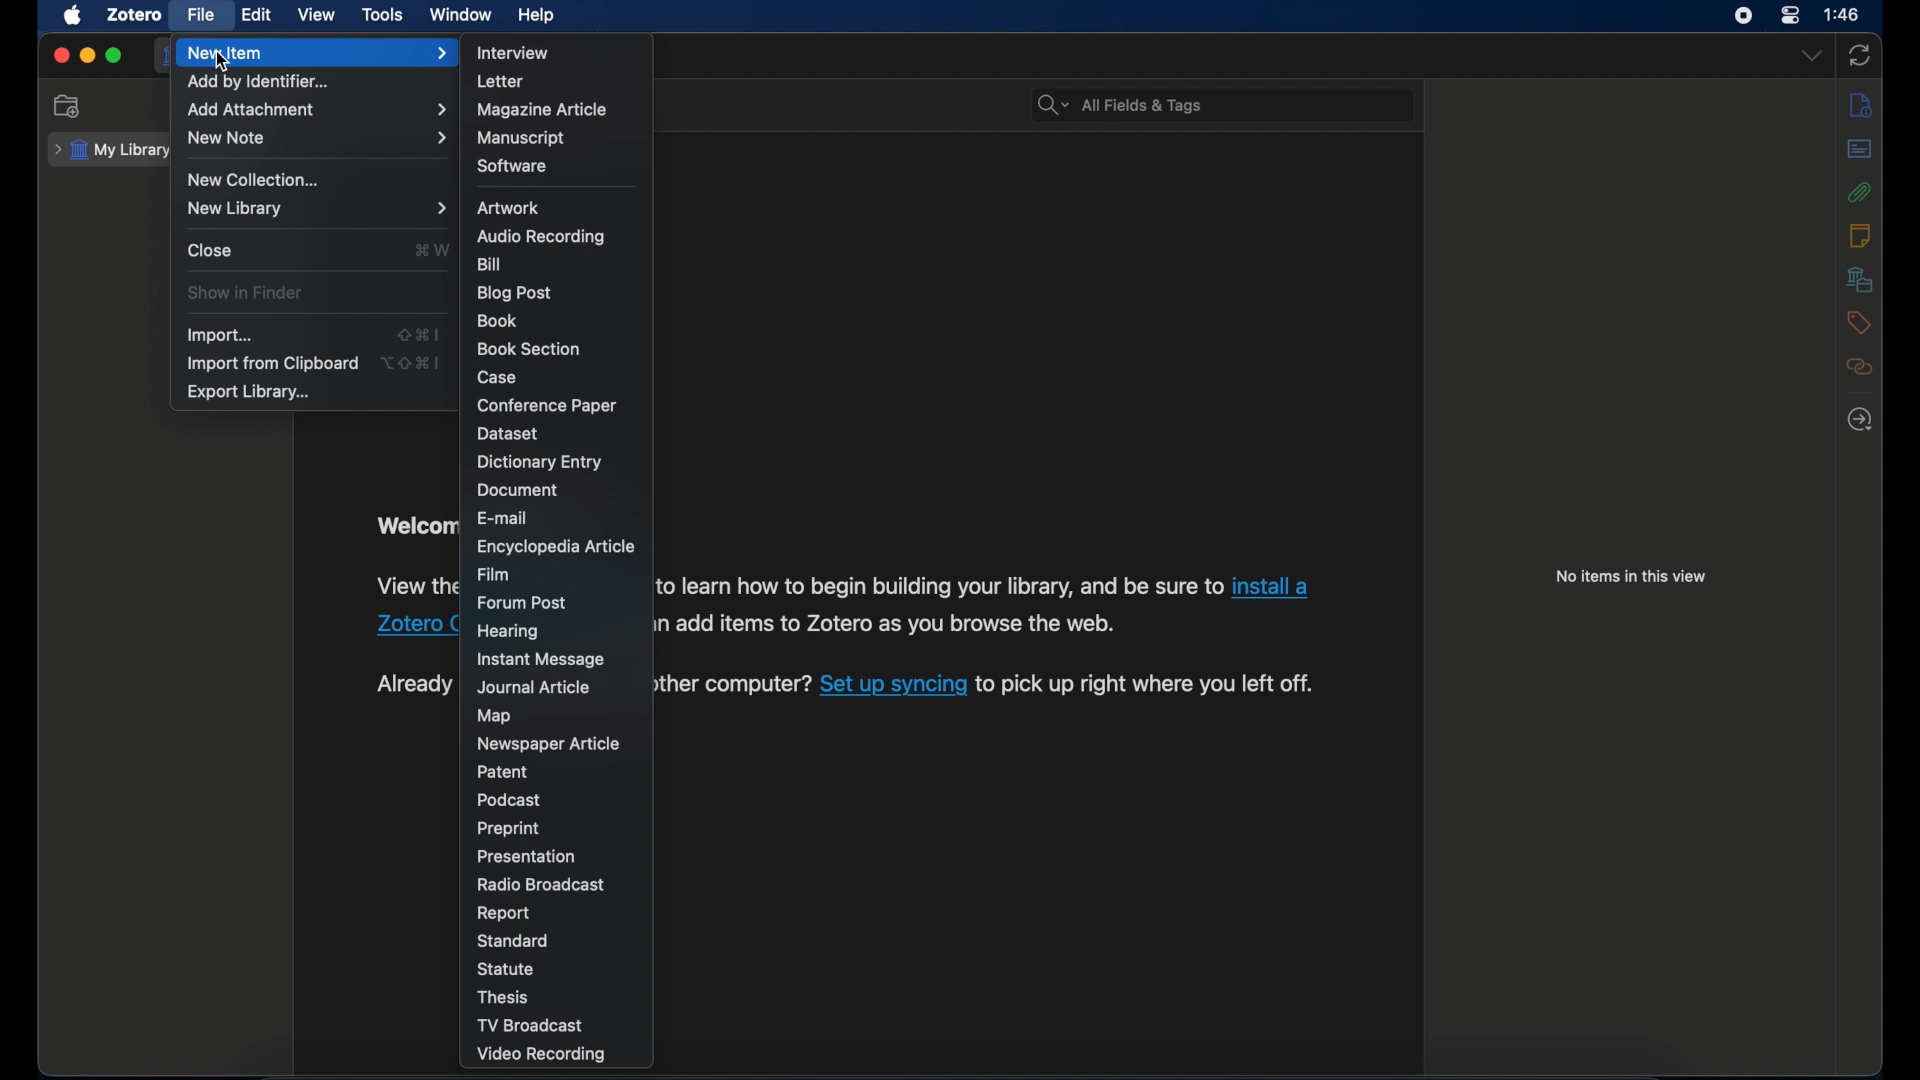  What do you see at coordinates (554, 546) in the screenshot?
I see `encyclopedia article` at bounding box center [554, 546].